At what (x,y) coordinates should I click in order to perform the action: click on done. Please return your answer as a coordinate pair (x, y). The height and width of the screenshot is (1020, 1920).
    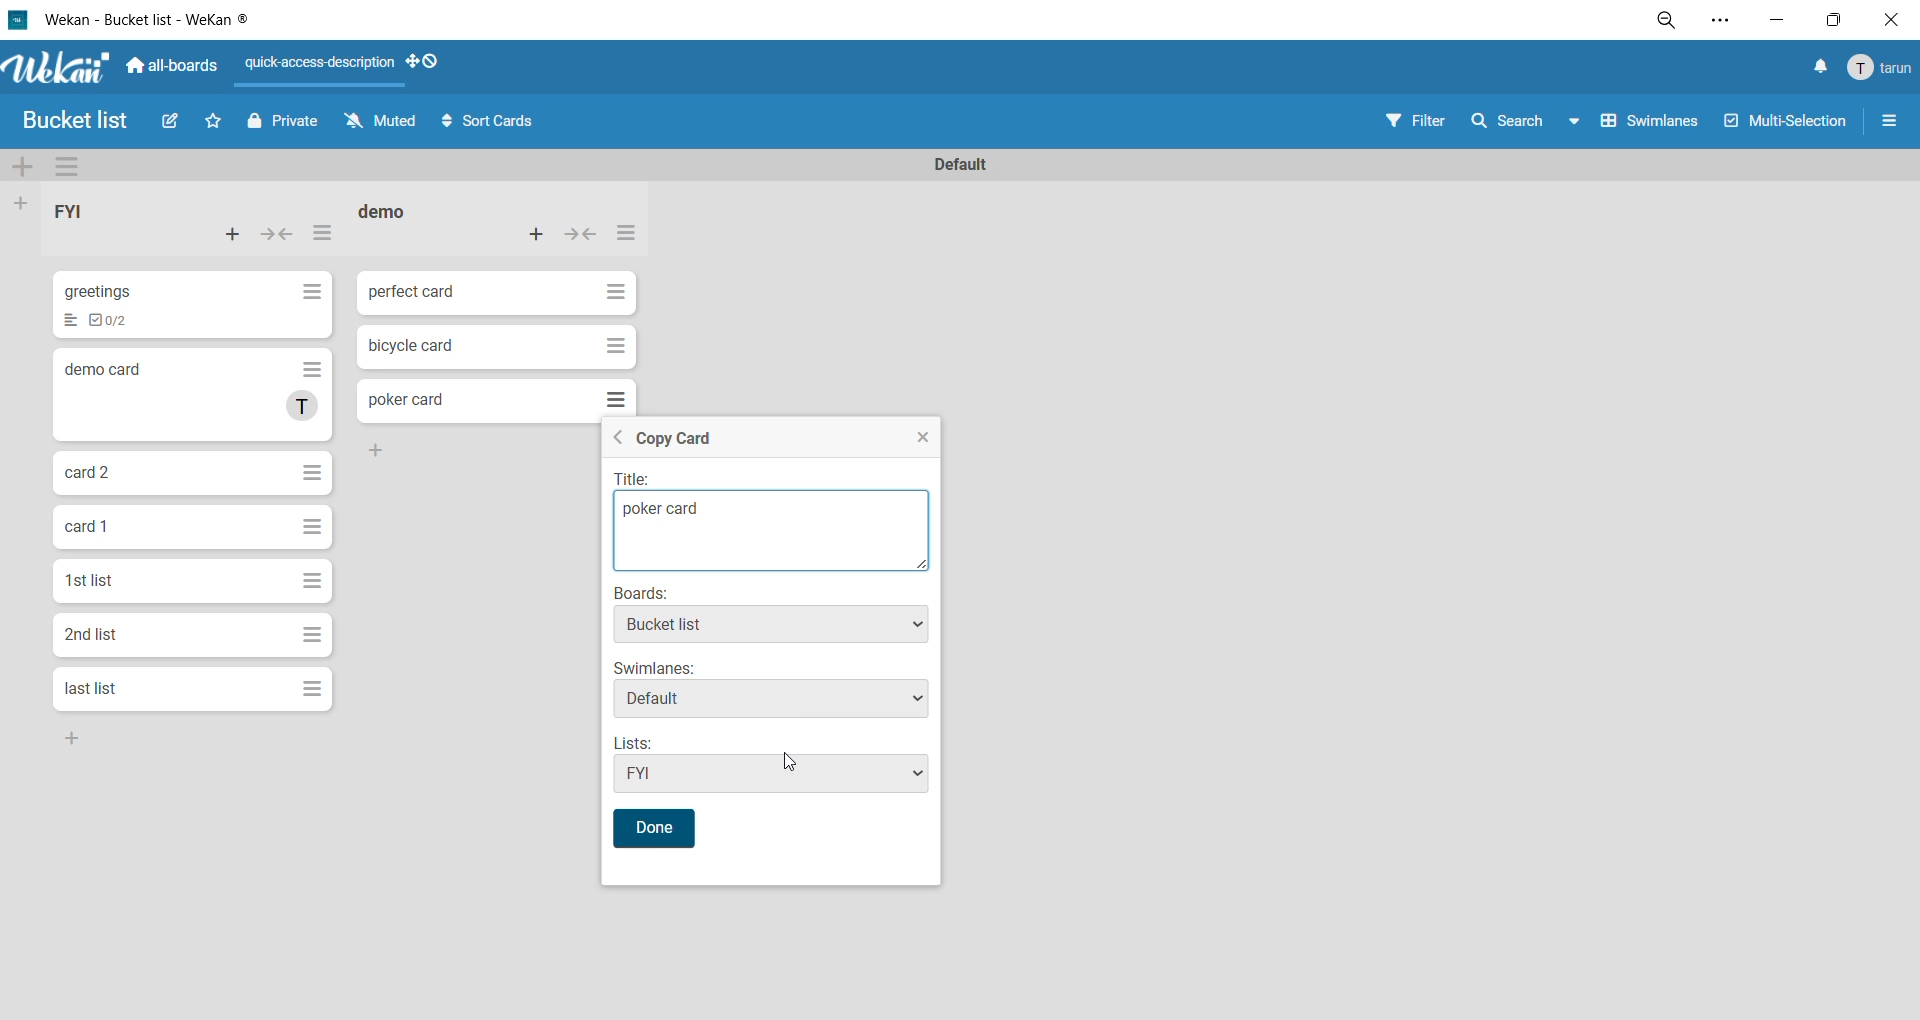
    Looking at the image, I should click on (655, 828).